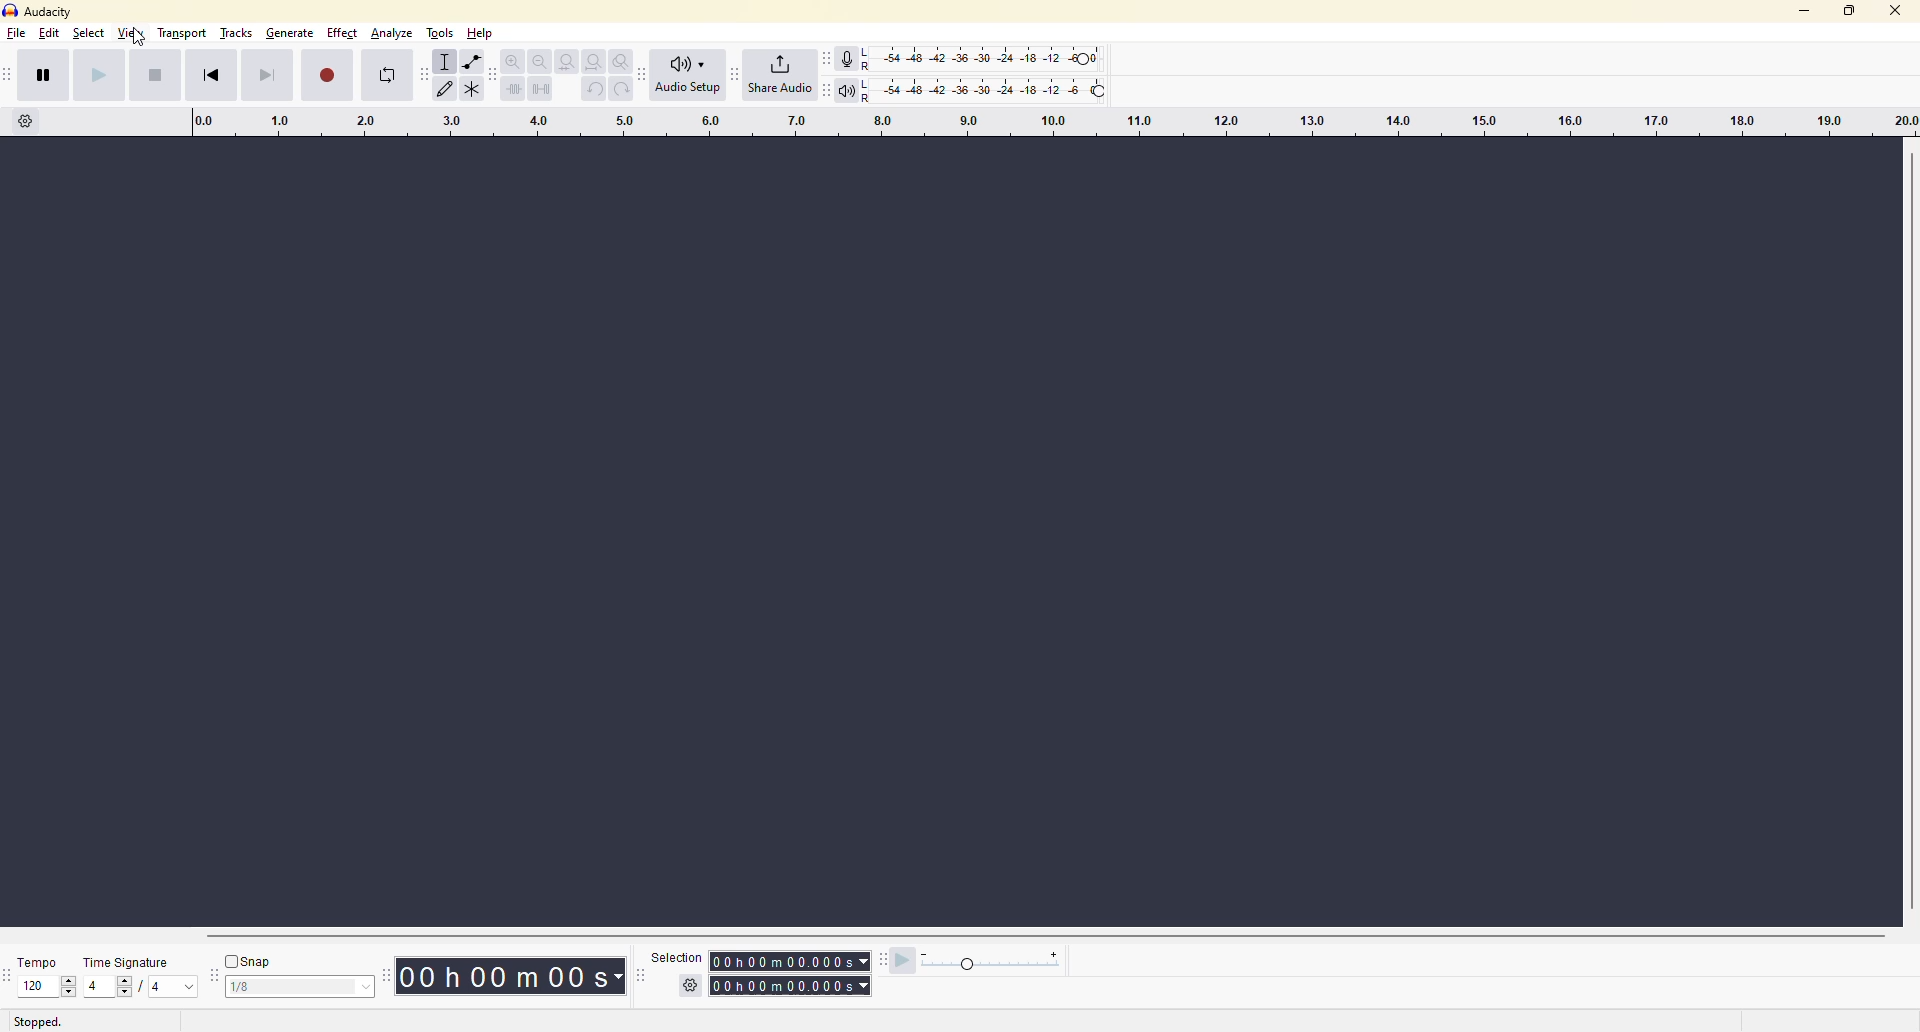  Describe the element at coordinates (440, 34) in the screenshot. I see `tools` at that location.